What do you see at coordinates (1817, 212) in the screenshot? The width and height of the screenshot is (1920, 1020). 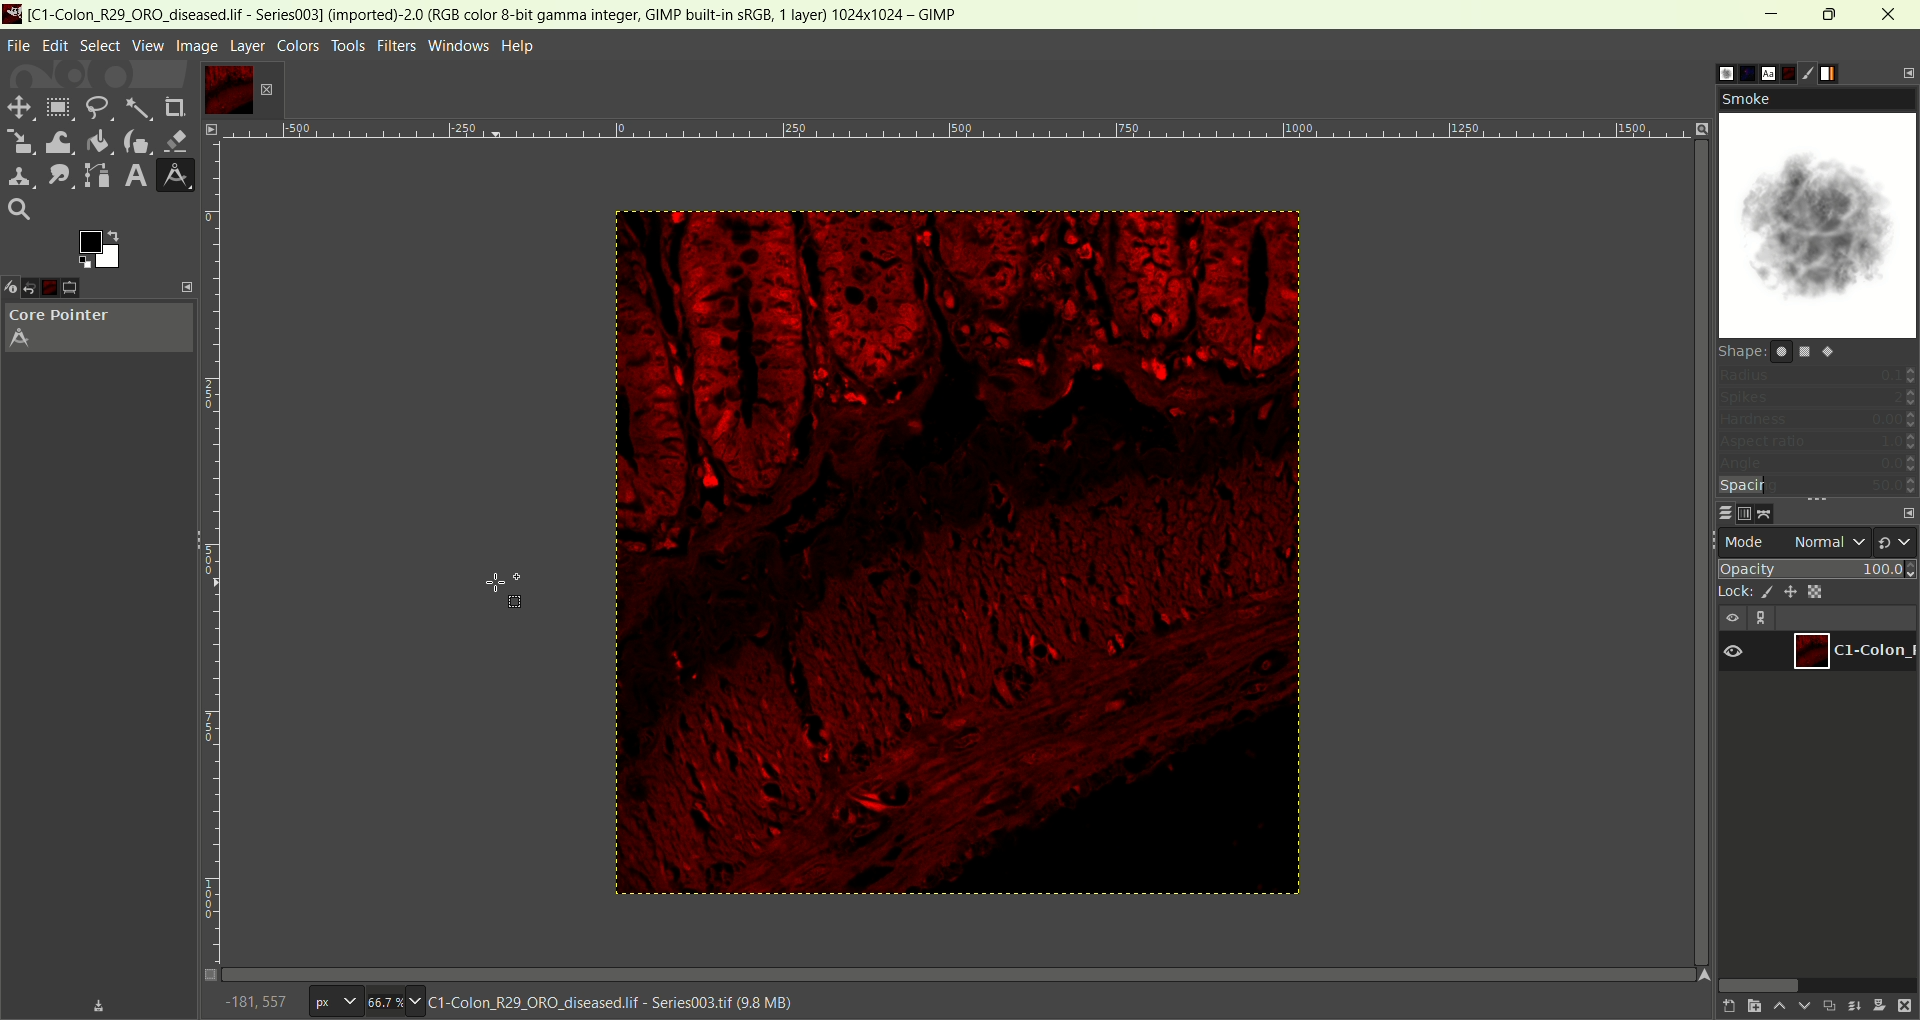 I see `smoke` at bounding box center [1817, 212].